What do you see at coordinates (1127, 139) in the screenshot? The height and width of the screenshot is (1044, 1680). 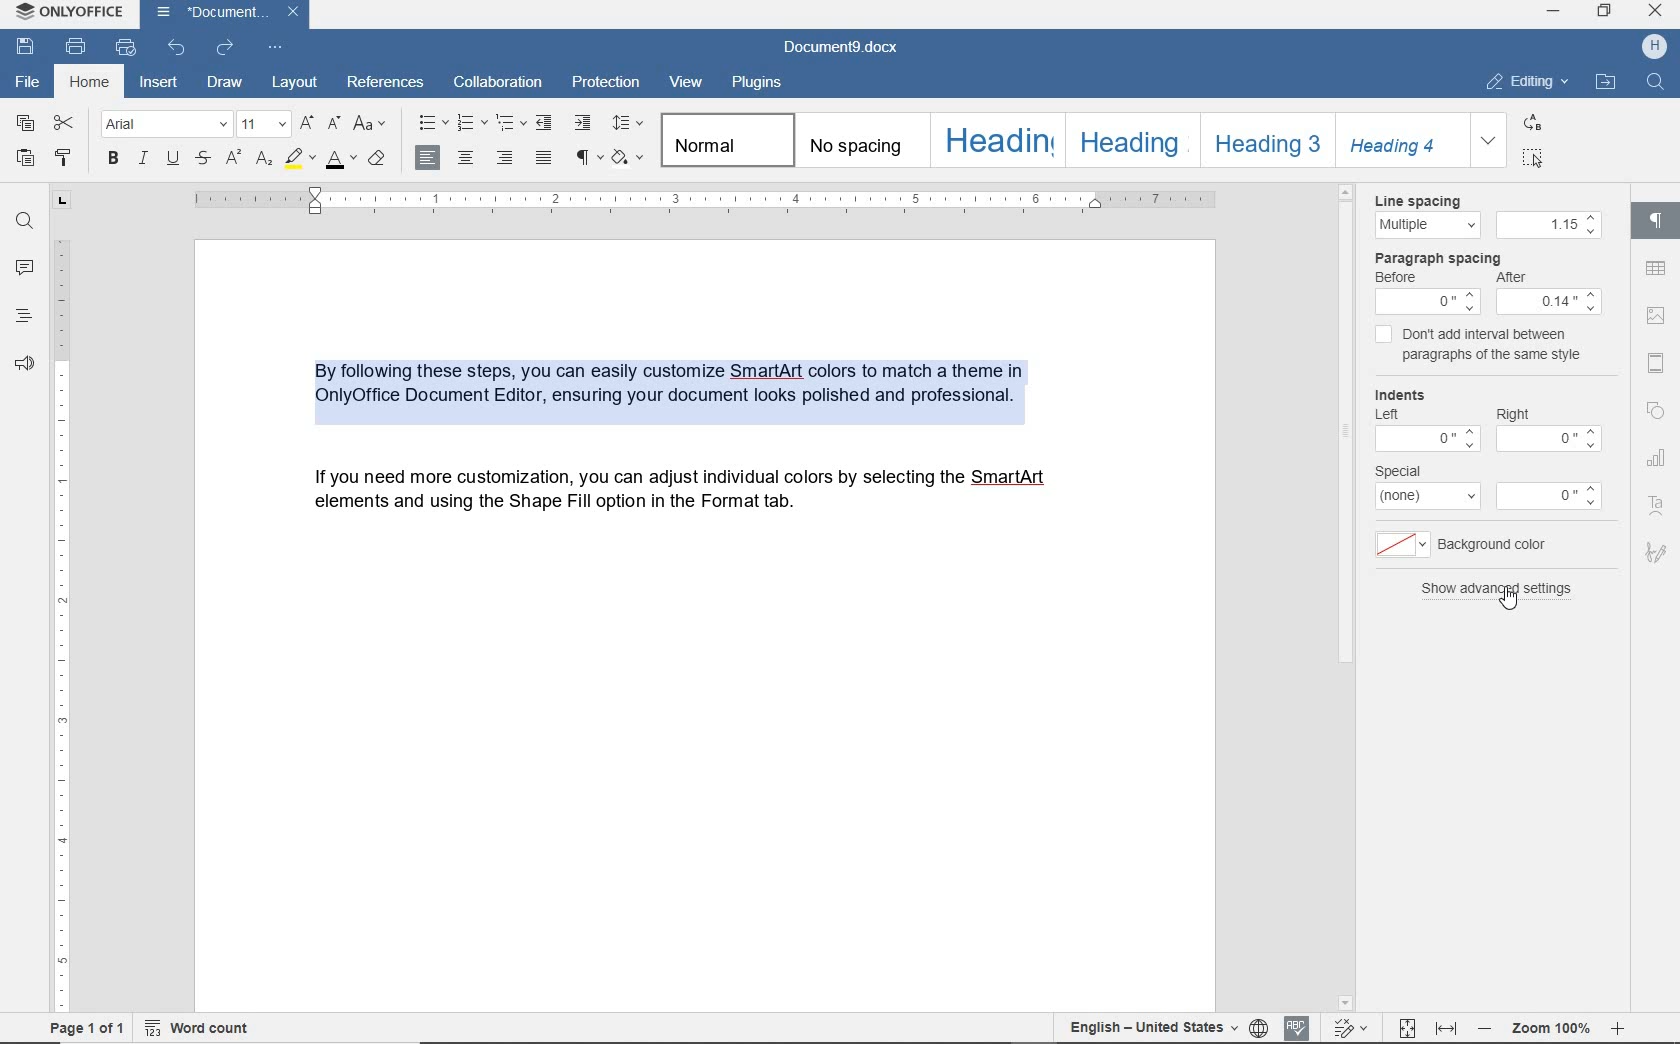 I see `heading 2` at bounding box center [1127, 139].